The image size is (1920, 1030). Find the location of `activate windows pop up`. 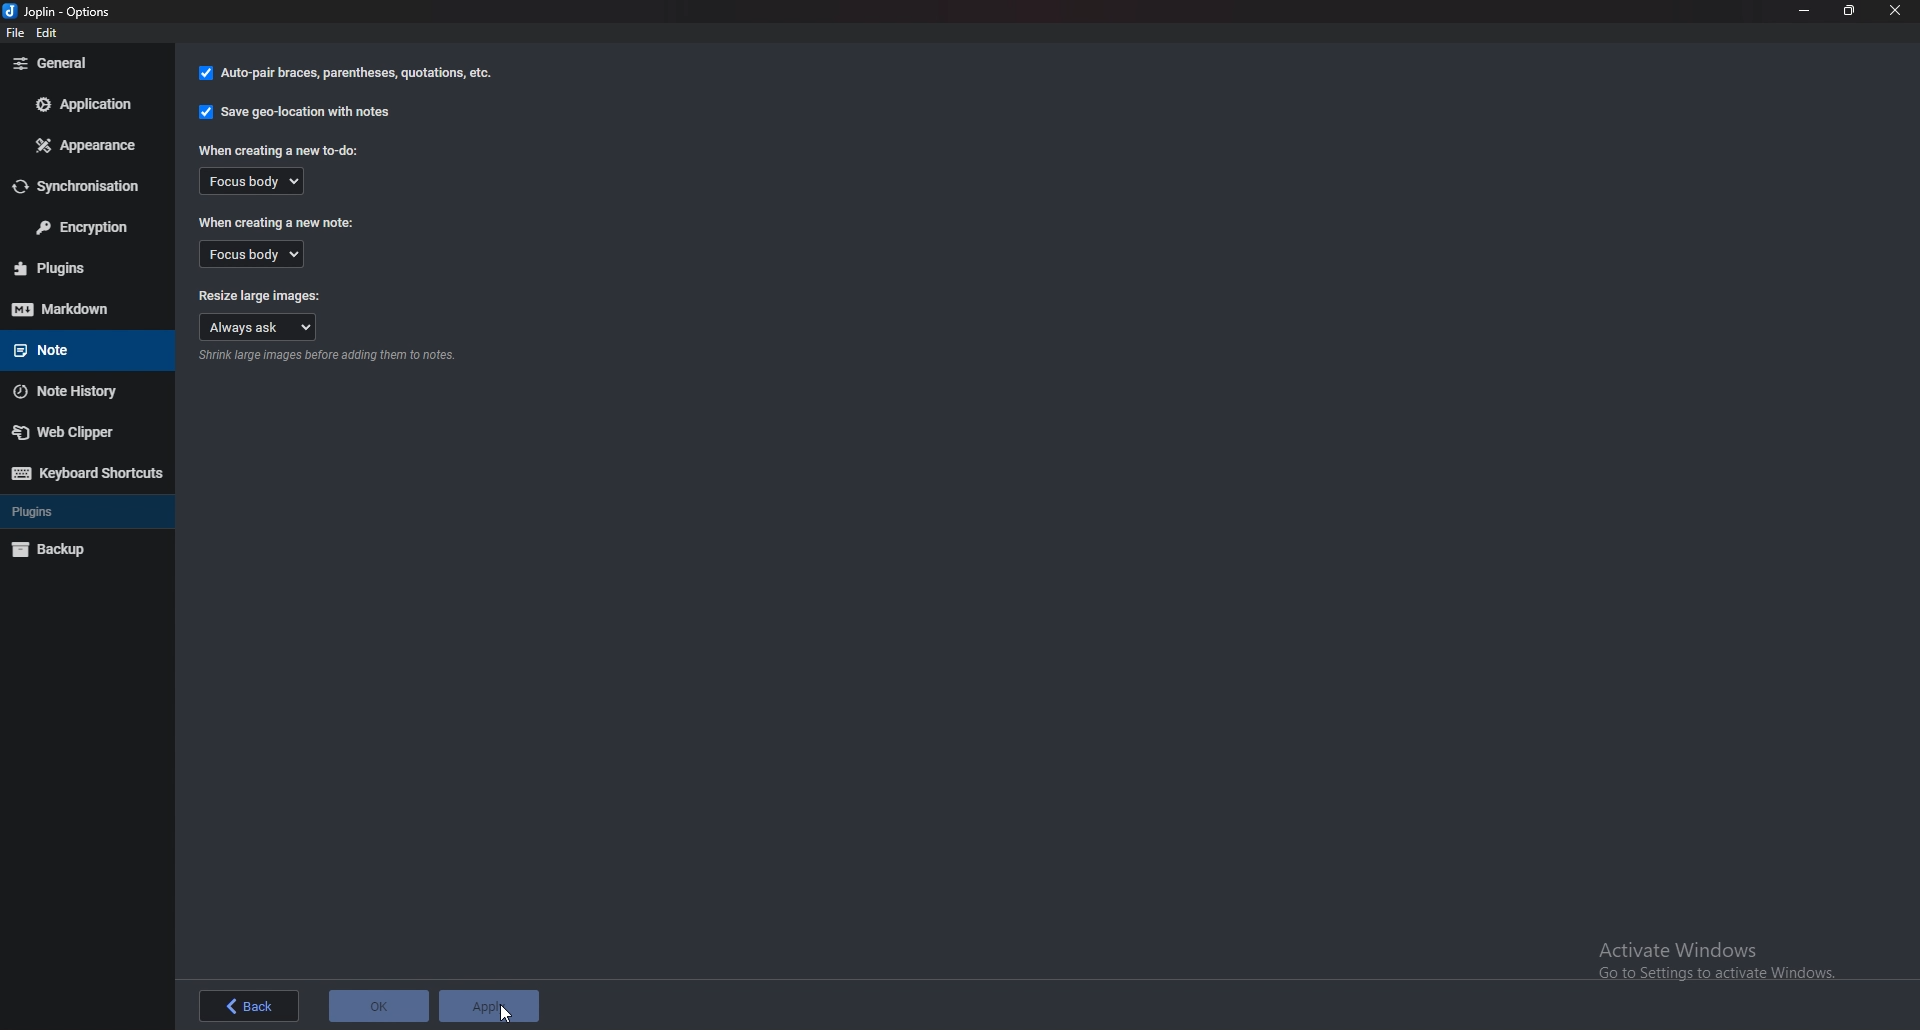

activate windows pop up is located at coordinates (1715, 961).